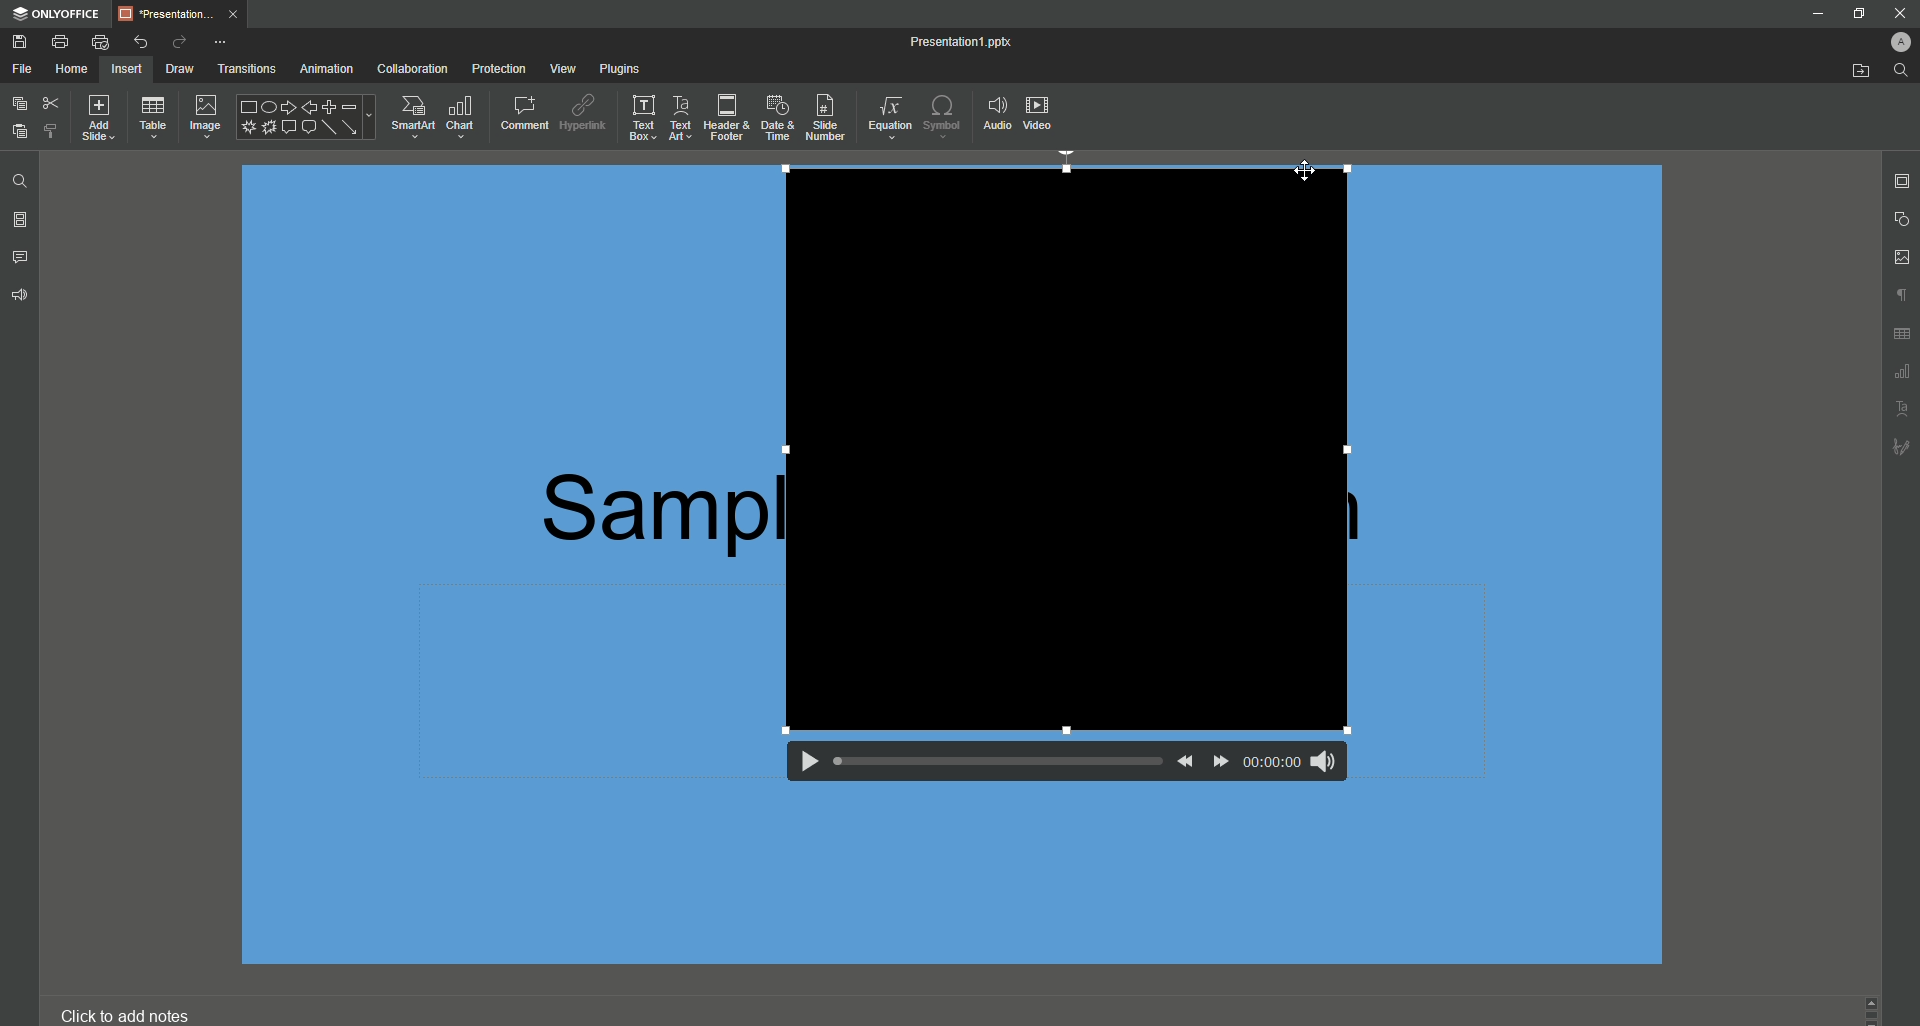 The height and width of the screenshot is (1026, 1920). Describe the element at coordinates (582, 112) in the screenshot. I see `Hyperlink` at that location.